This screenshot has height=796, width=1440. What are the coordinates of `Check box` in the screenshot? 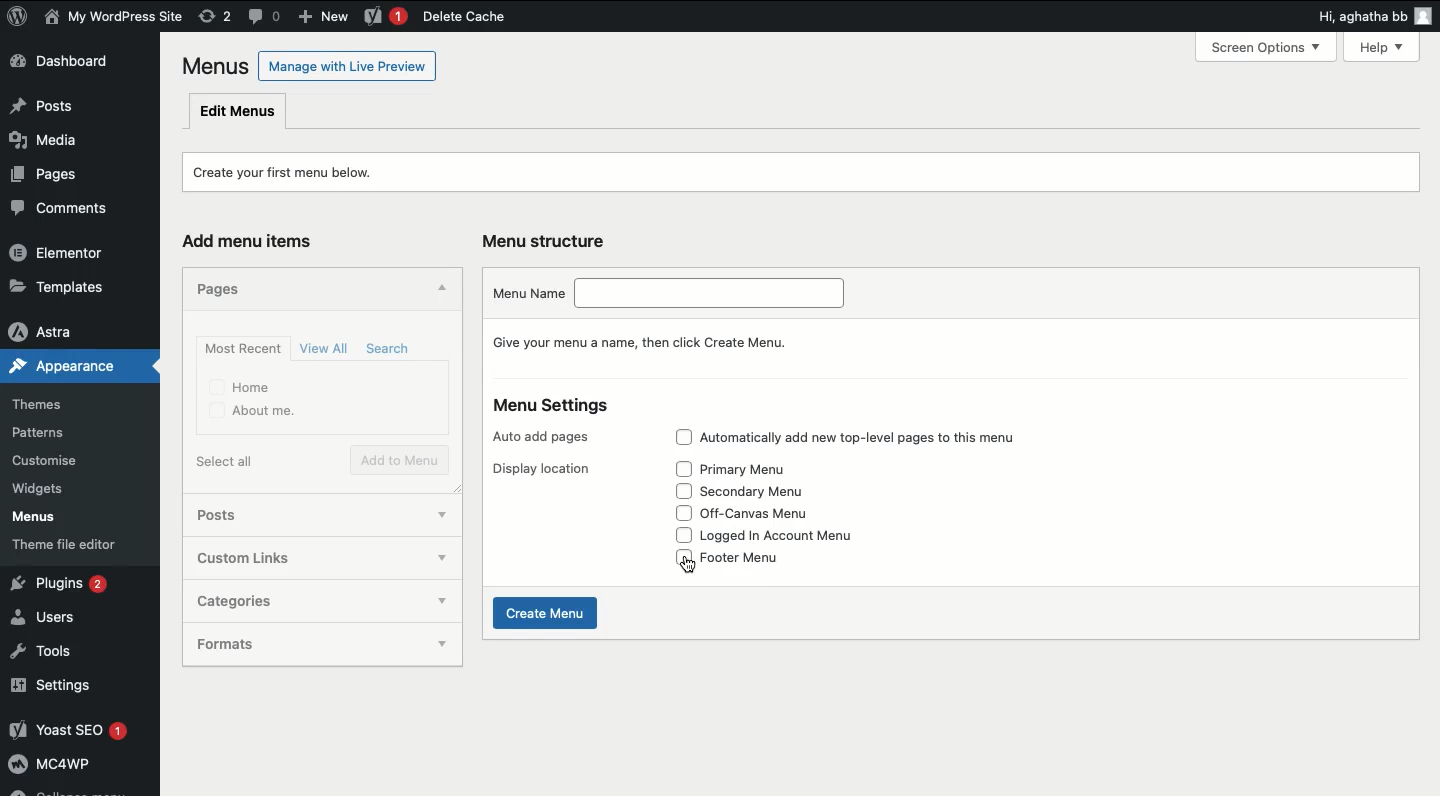 It's located at (676, 558).